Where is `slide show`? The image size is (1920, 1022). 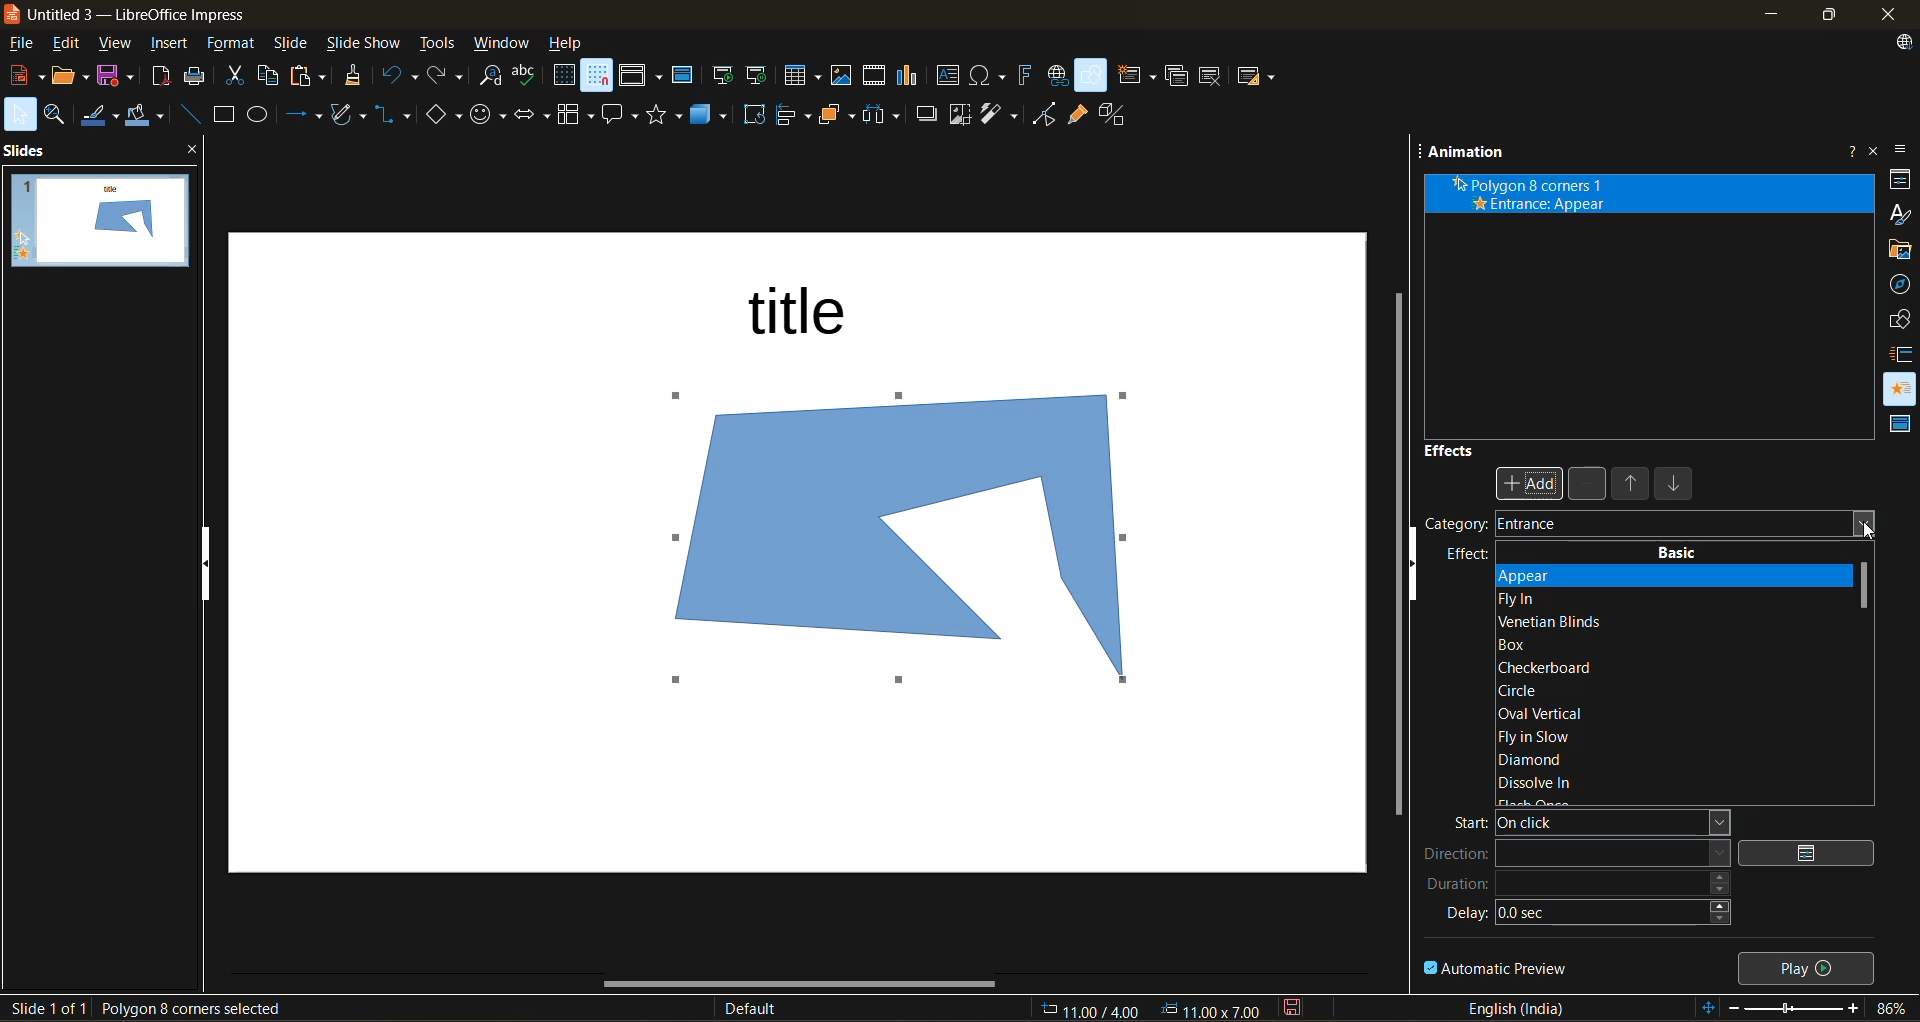 slide show is located at coordinates (363, 45).